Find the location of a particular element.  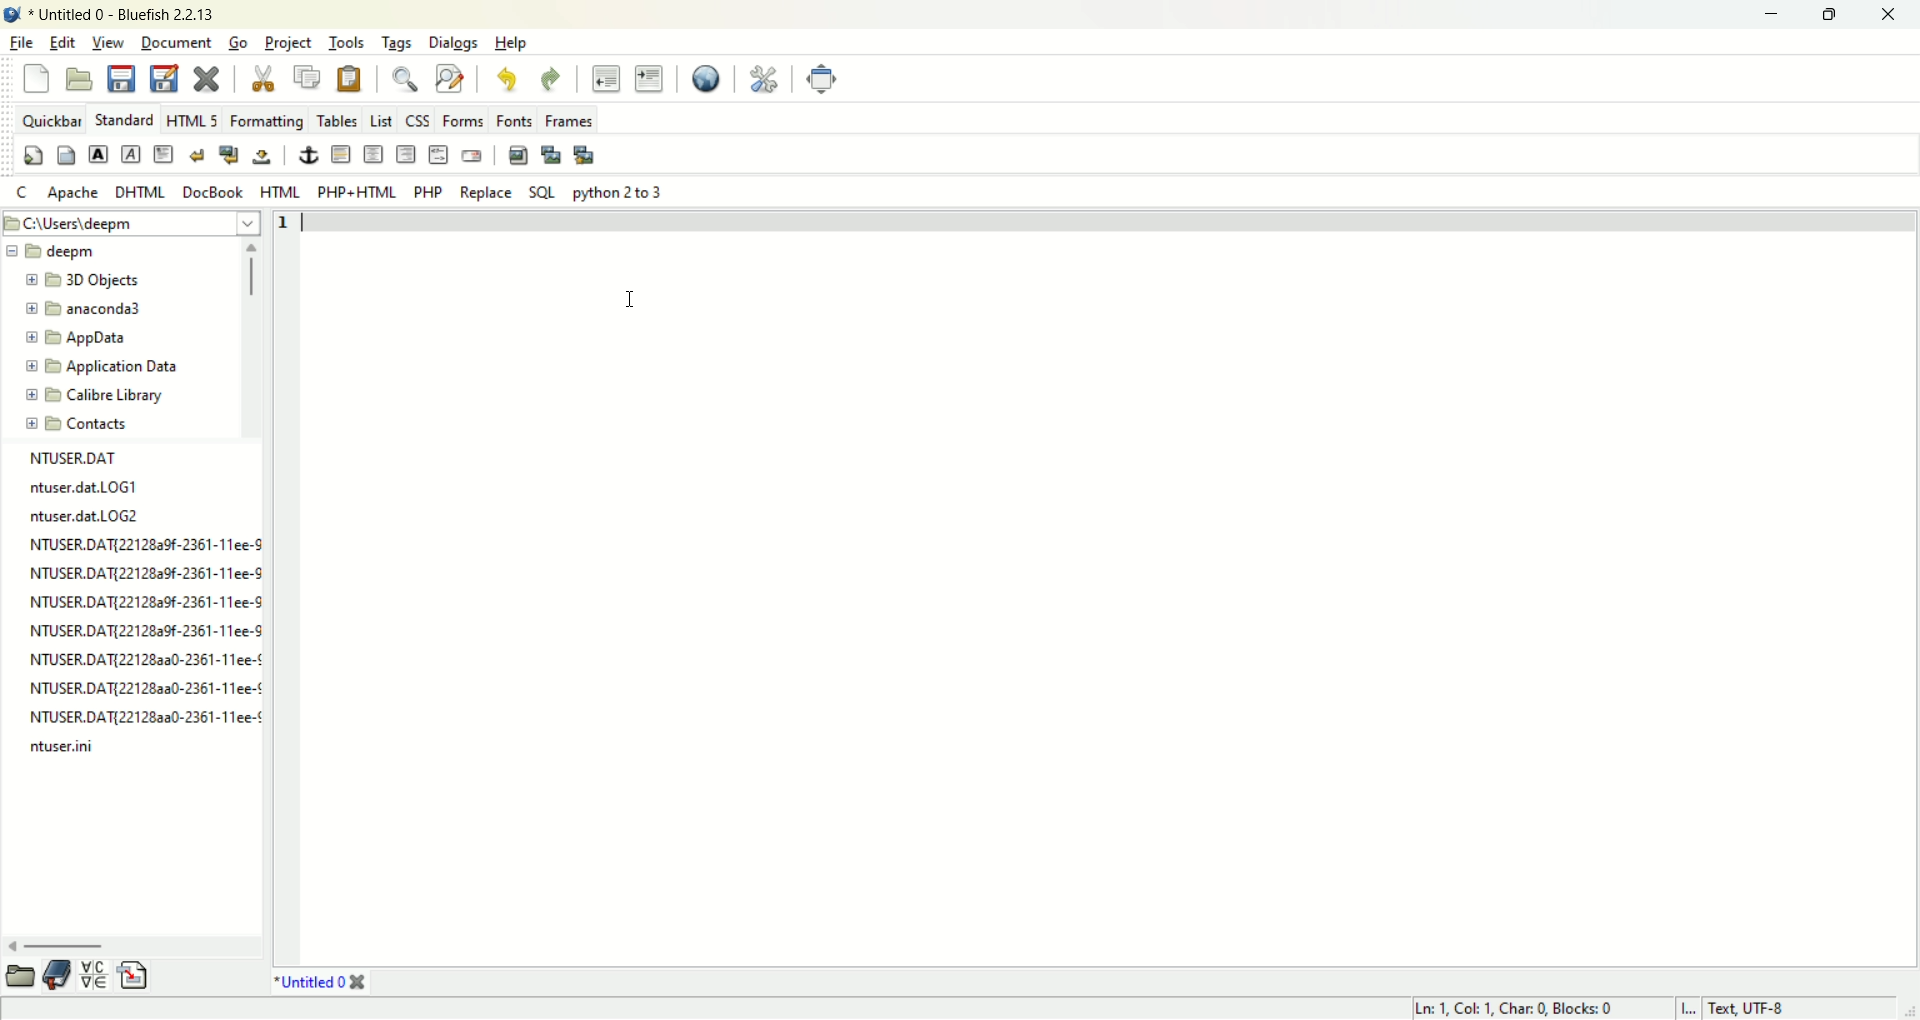

project is located at coordinates (288, 42).